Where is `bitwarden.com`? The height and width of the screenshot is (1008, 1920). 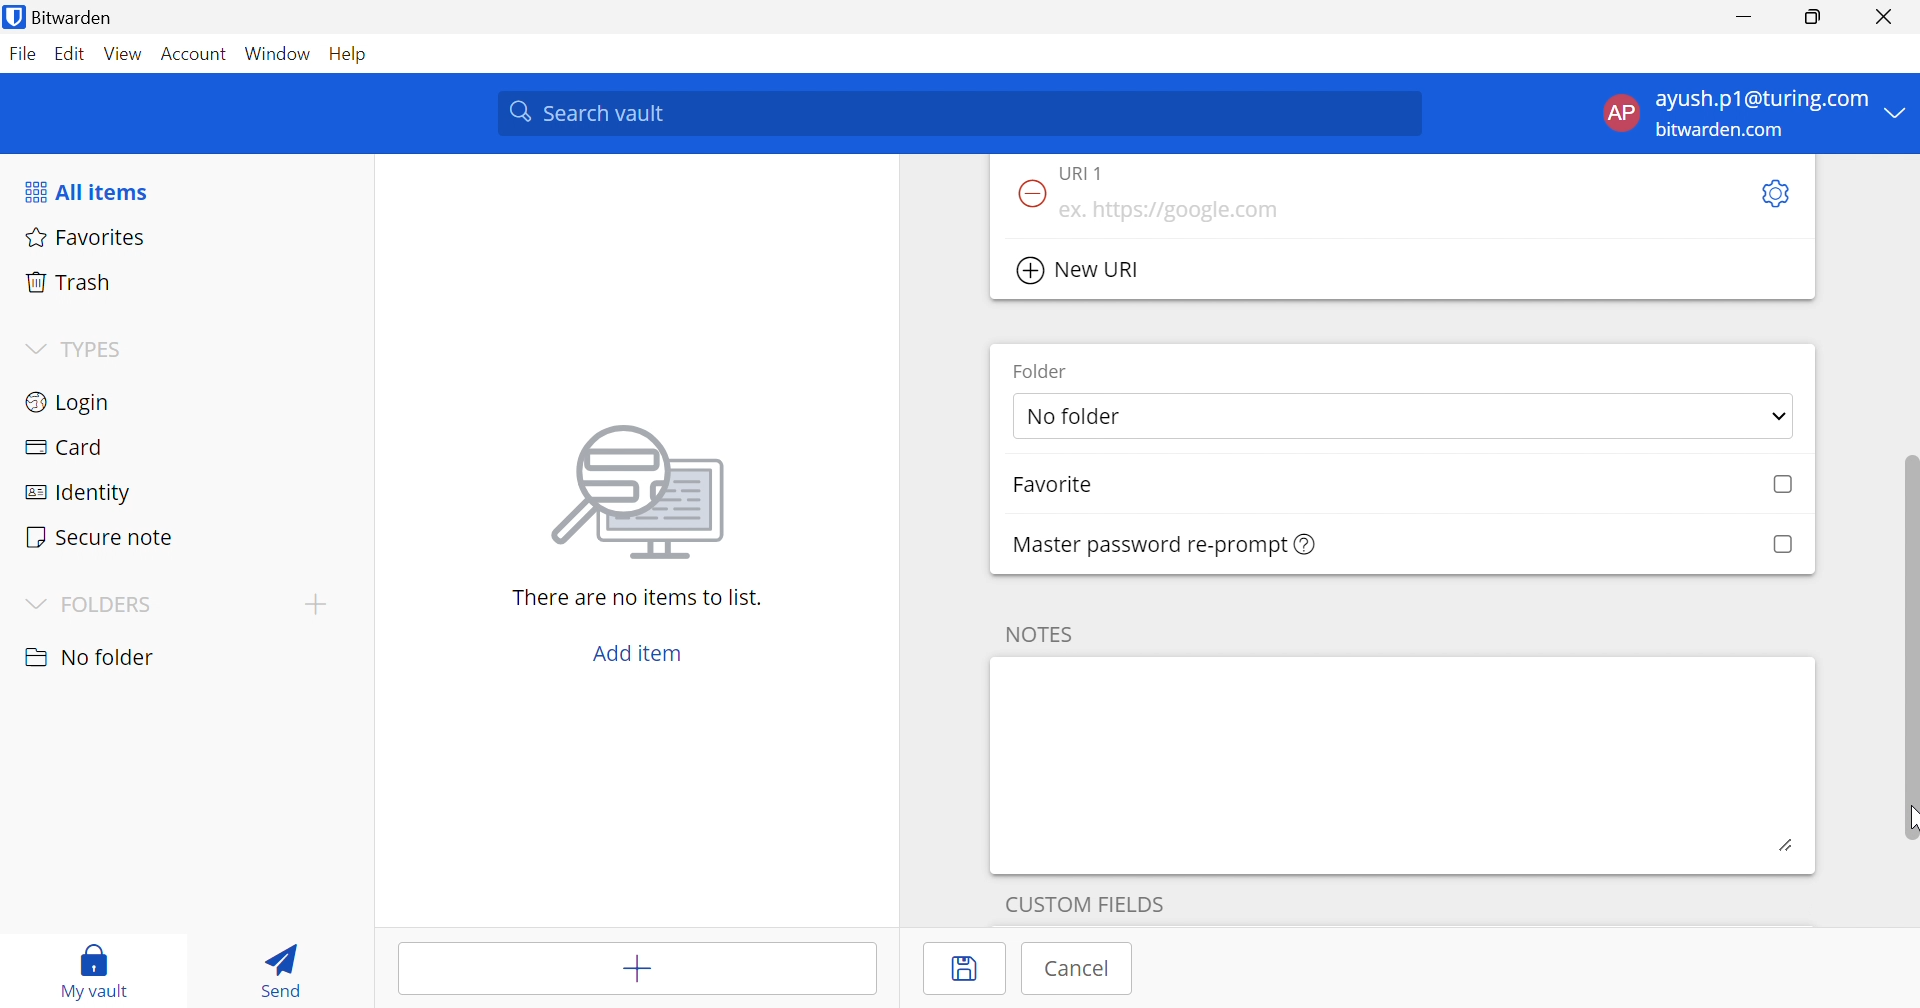
bitwarden.com is located at coordinates (1724, 131).